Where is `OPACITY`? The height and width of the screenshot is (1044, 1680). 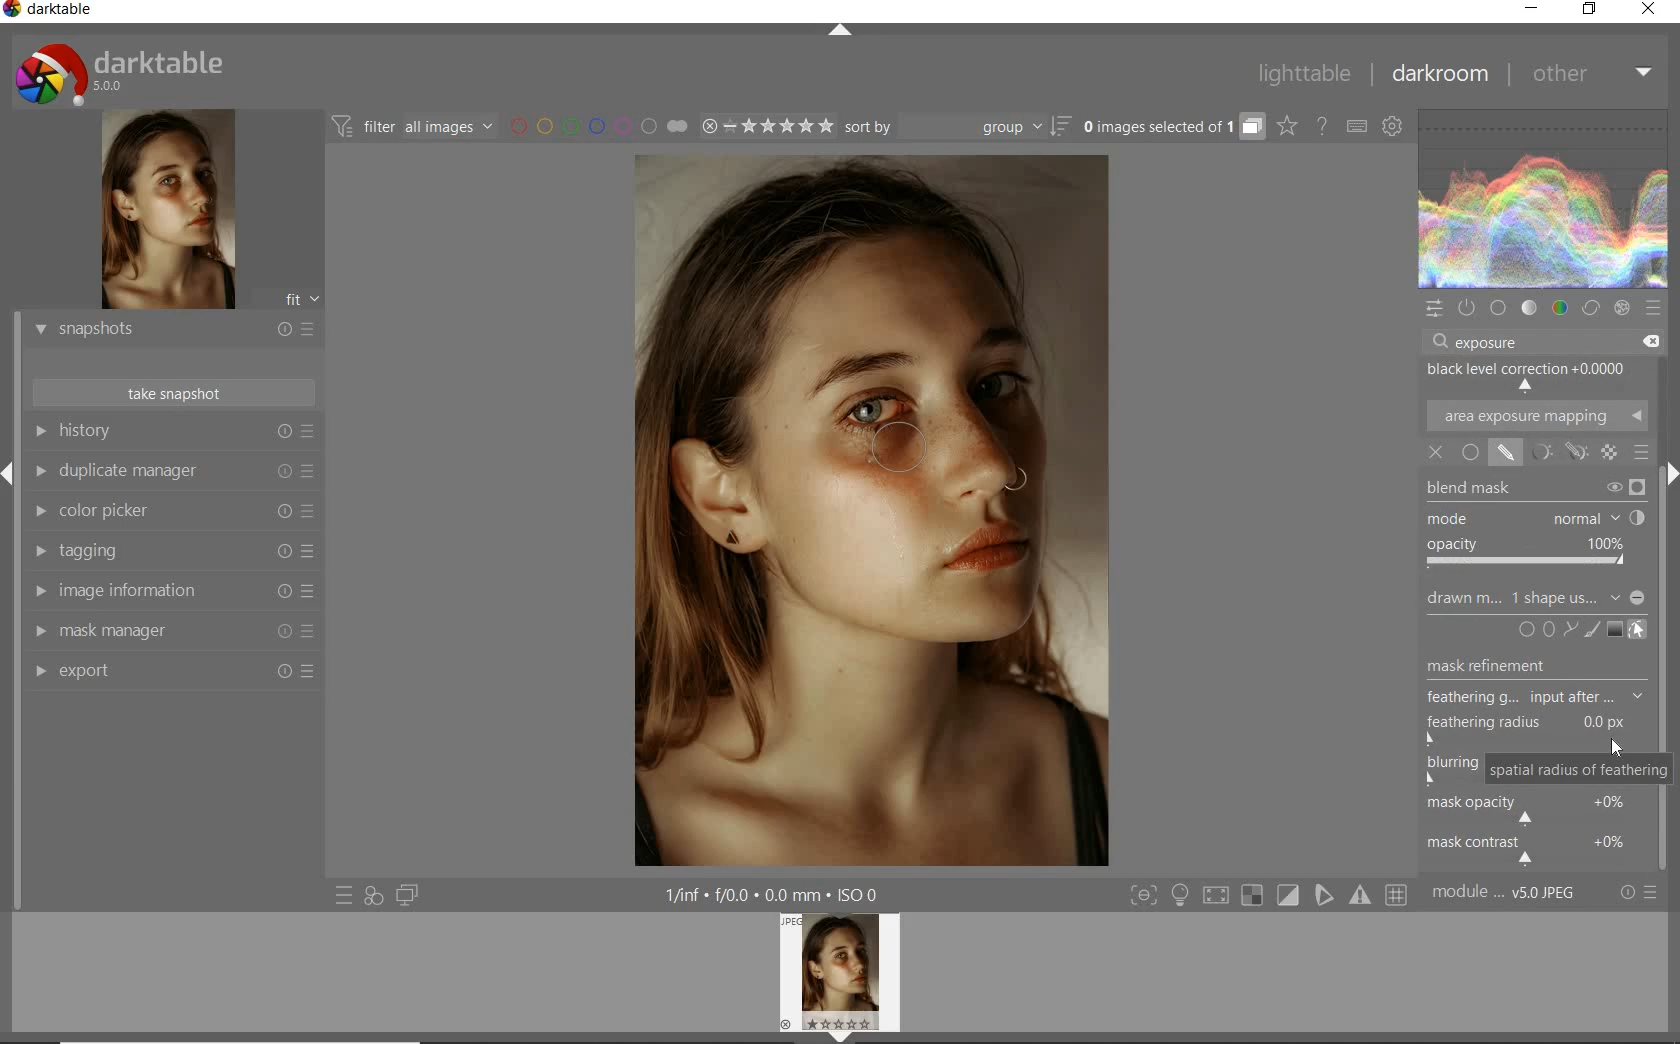
OPACITY is located at coordinates (1529, 555).